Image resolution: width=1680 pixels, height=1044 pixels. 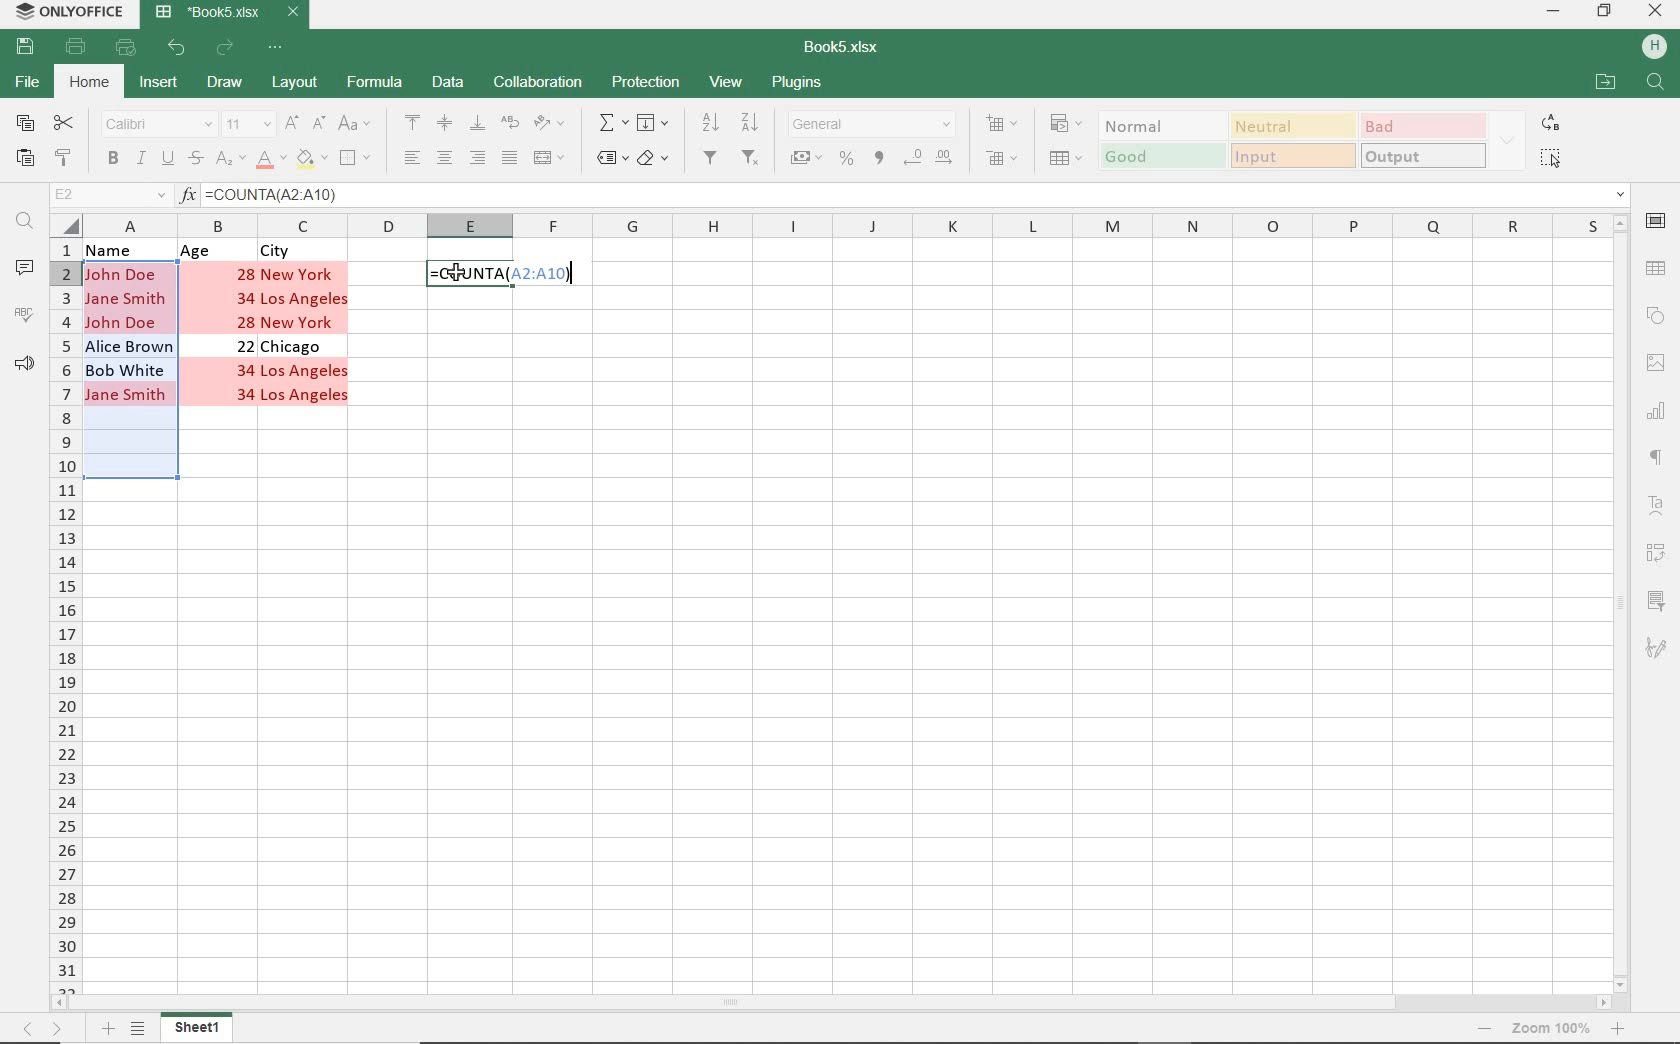 I want to click on REPLACE, so click(x=1551, y=123).